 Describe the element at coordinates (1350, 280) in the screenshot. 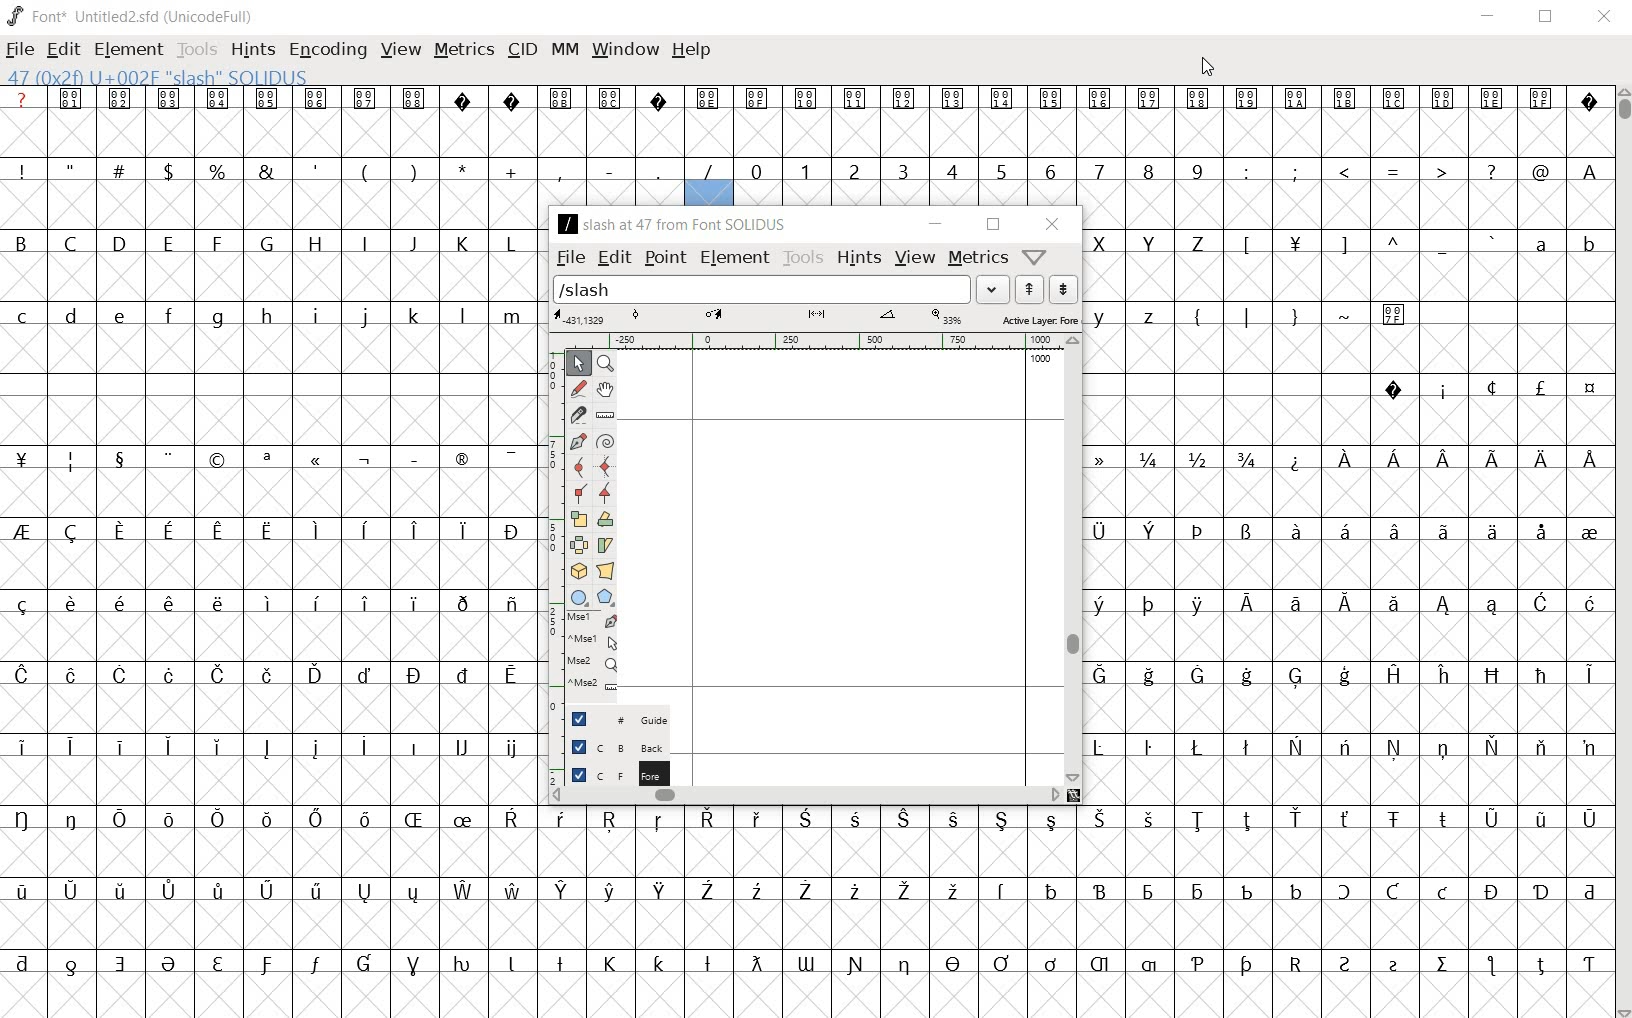

I see `empty cells` at that location.